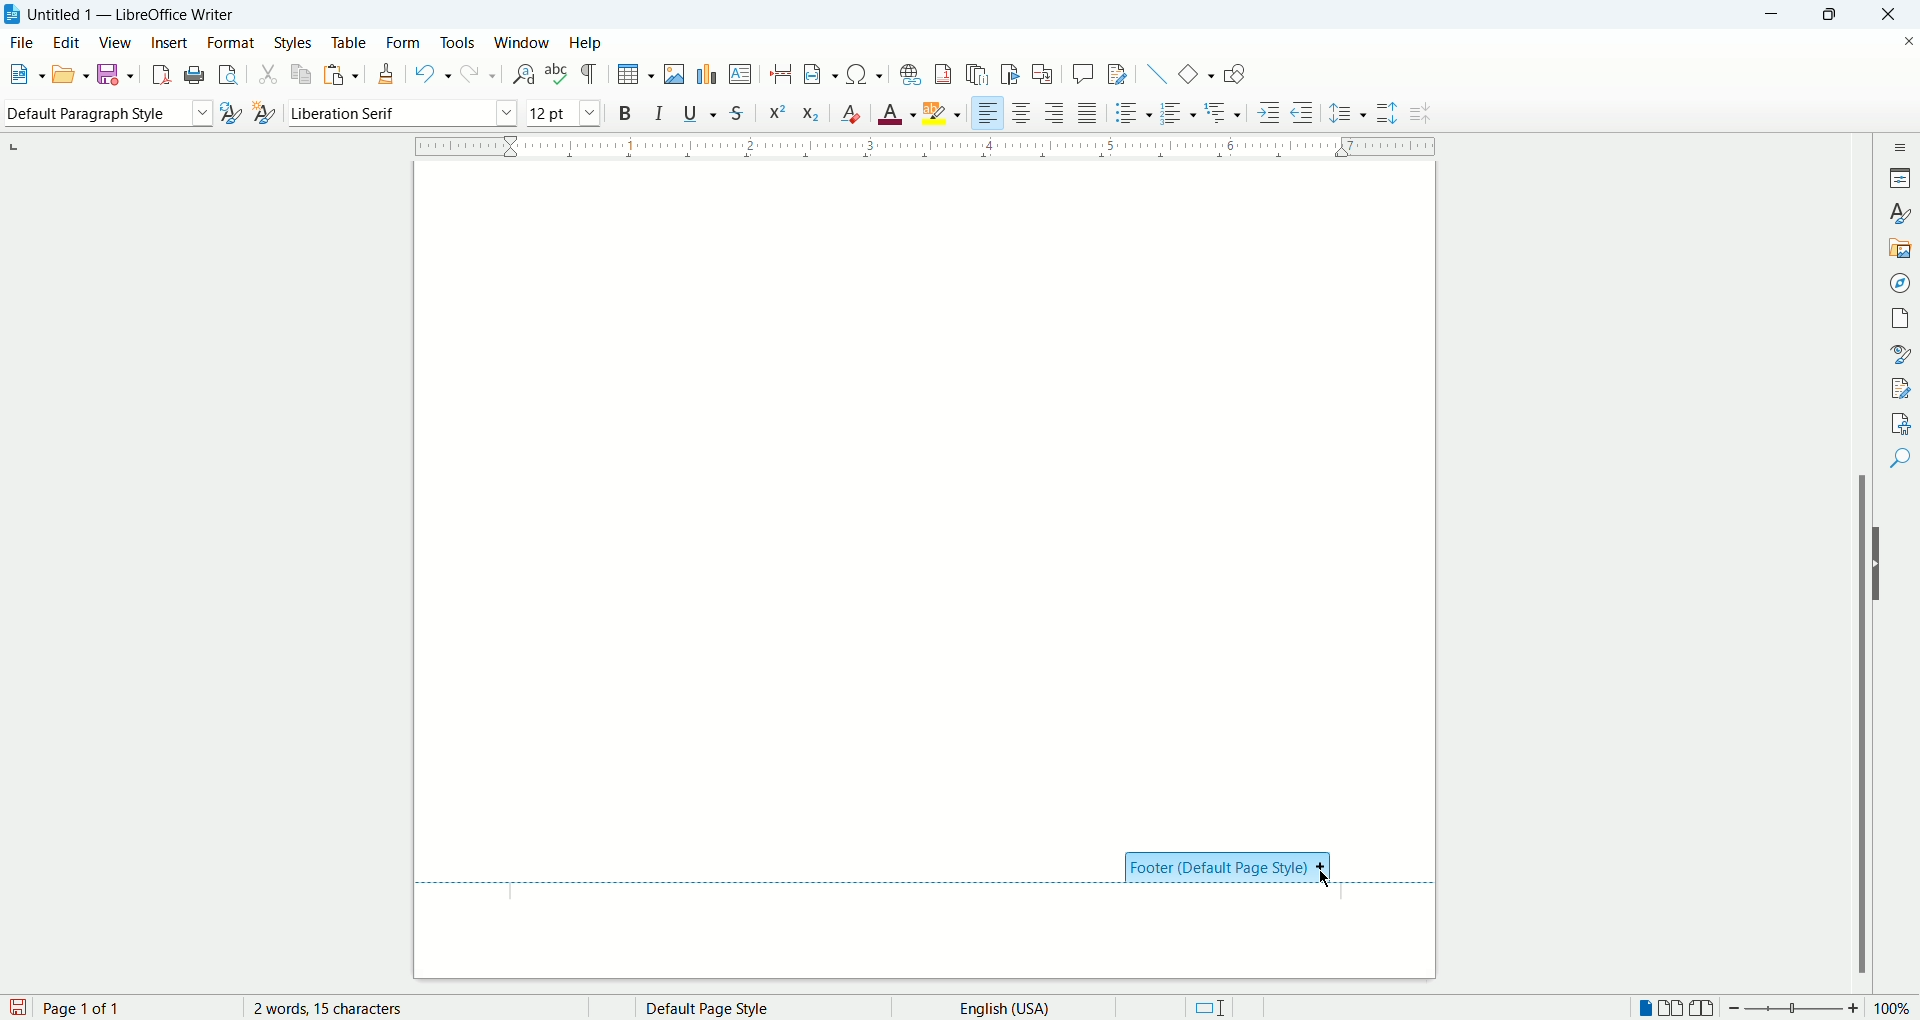  Describe the element at coordinates (22, 76) in the screenshot. I see `open` at that location.